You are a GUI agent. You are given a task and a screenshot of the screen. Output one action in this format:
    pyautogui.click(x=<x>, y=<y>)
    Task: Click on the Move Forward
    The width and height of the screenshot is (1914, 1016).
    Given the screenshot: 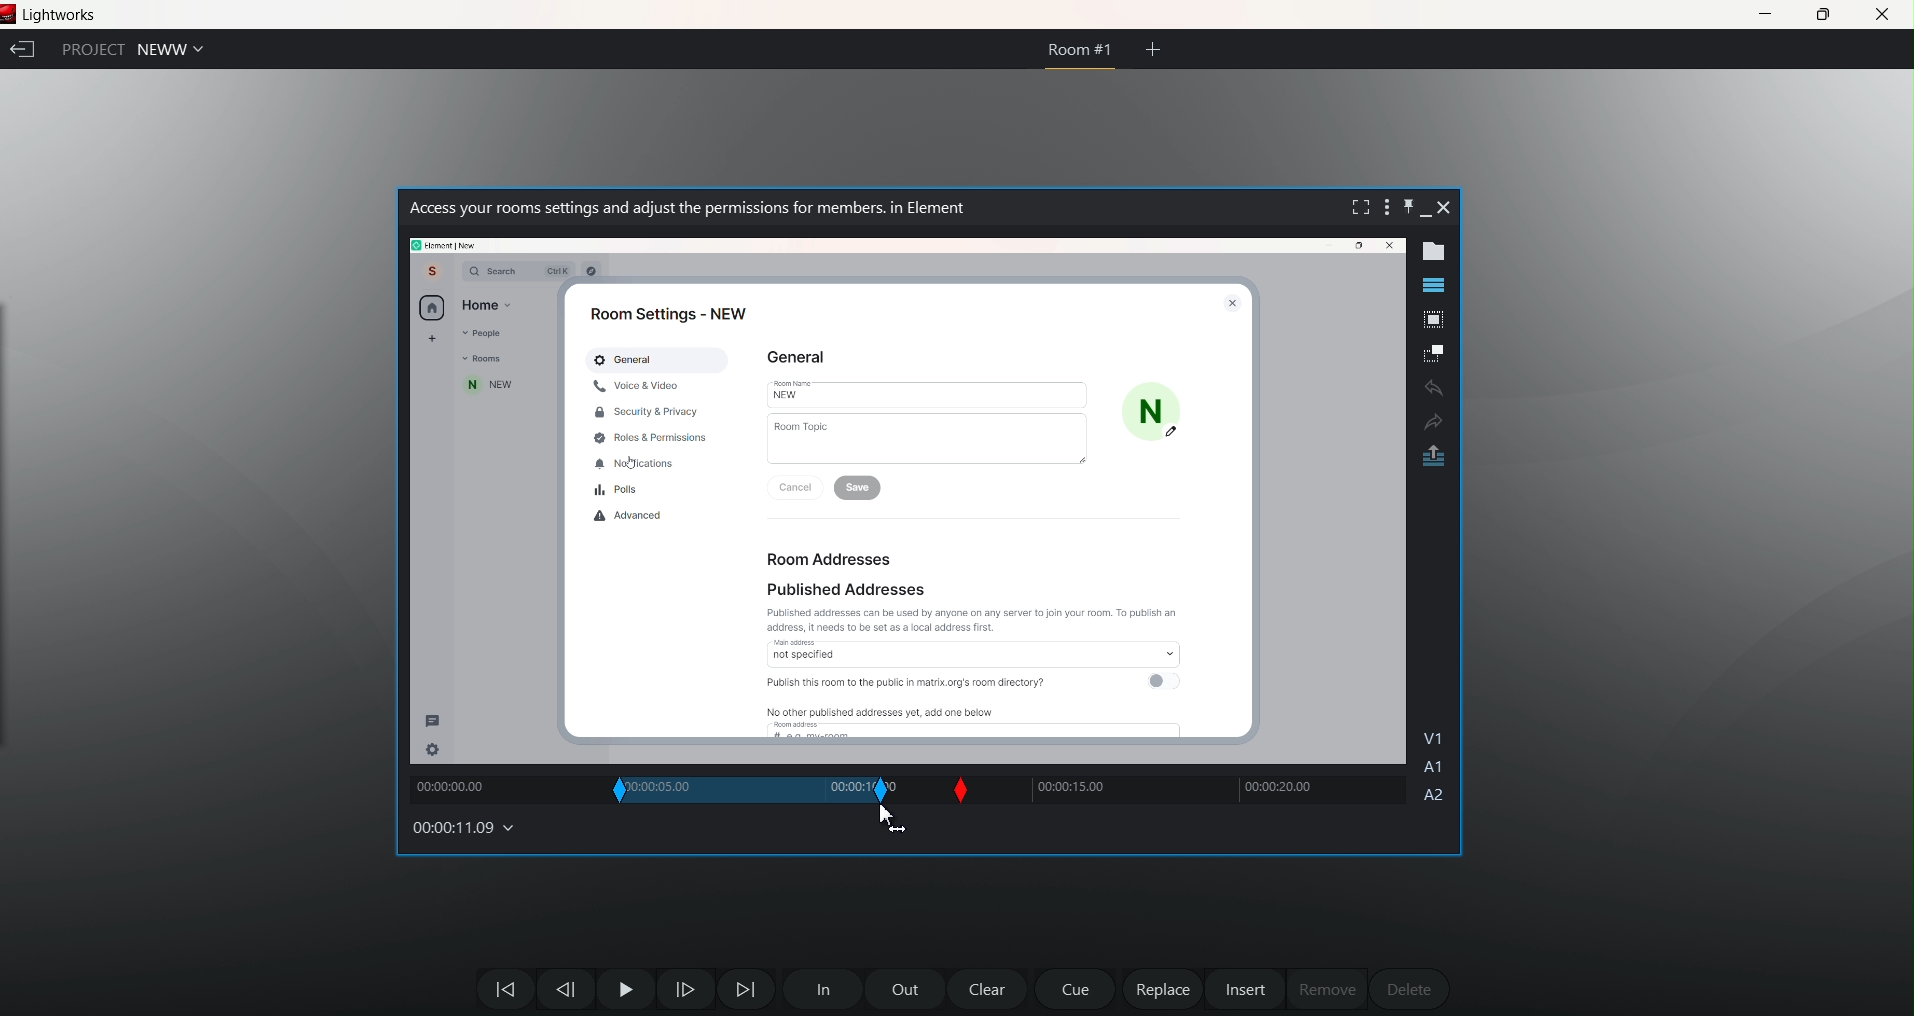 What is the action you would take?
    pyautogui.click(x=746, y=987)
    